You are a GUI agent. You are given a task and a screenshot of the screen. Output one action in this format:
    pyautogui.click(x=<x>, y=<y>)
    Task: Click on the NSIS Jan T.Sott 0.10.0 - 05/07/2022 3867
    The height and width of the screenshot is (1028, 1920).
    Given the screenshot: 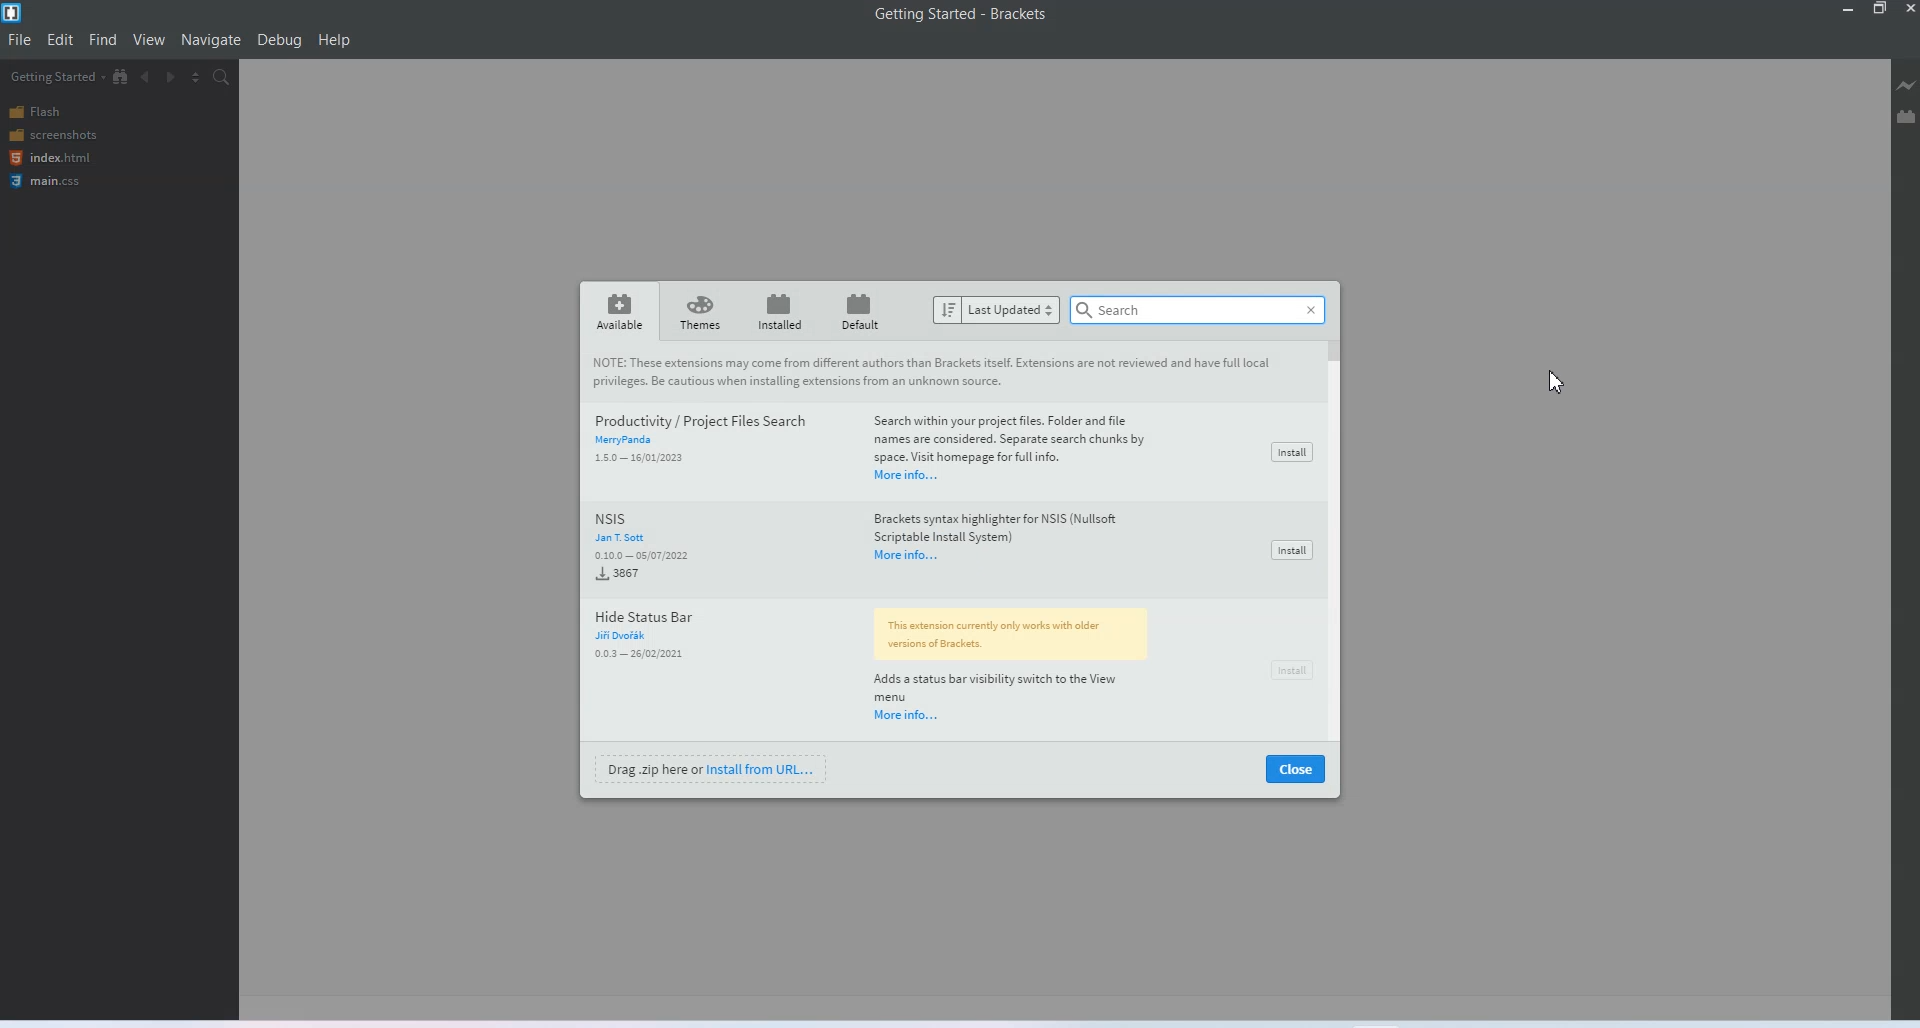 What is the action you would take?
    pyautogui.click(x=644, y=543)
    